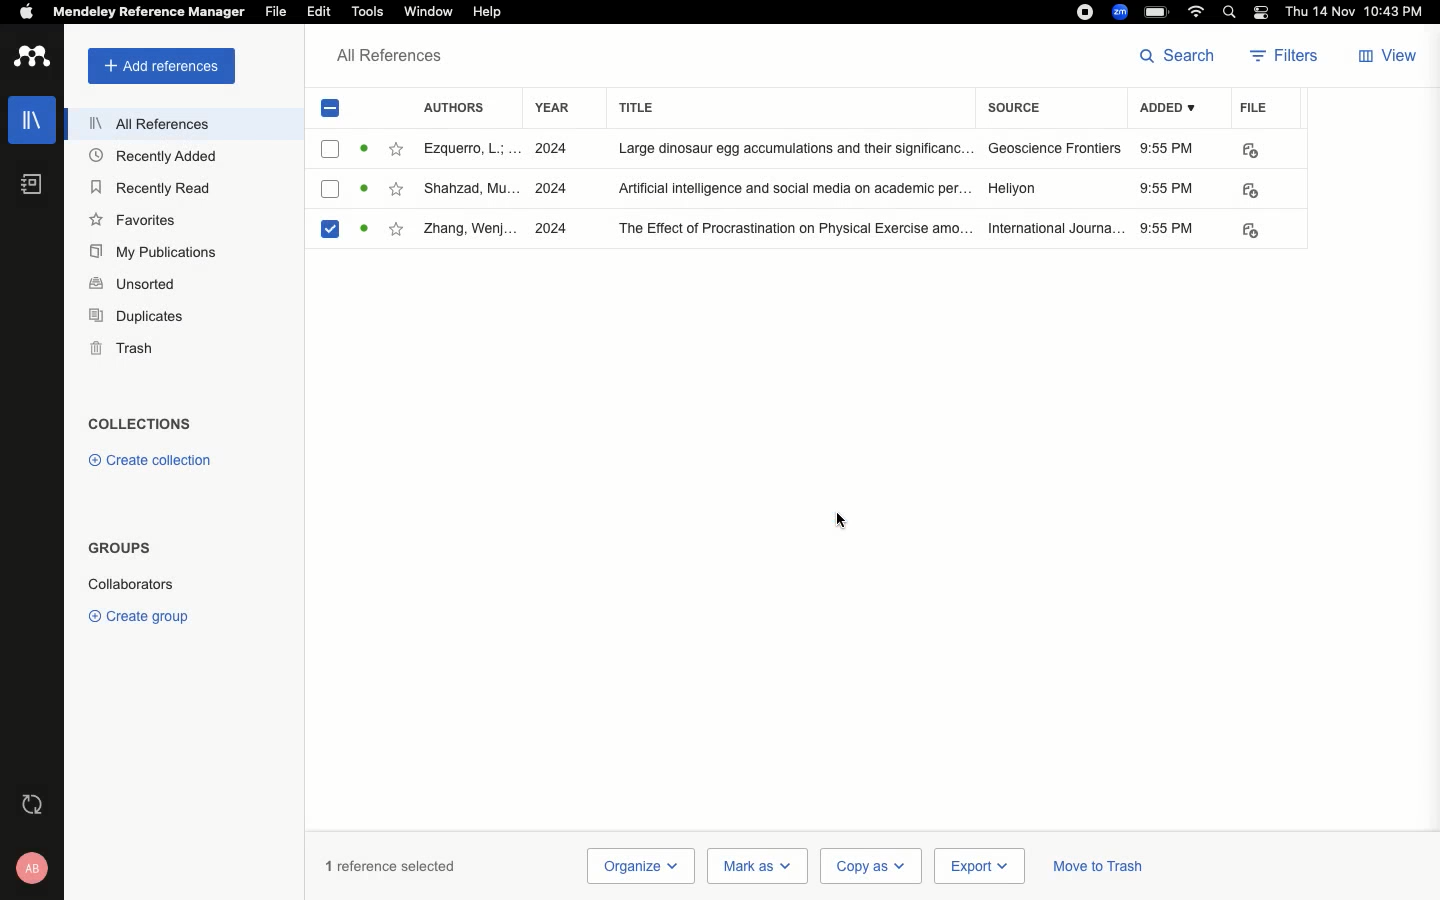 This screenshot has height=900, width=1440. What do you see at coordinates (391, 865) in the screenshot?
I see `1 reference selected` at bounding box center [391, 865].